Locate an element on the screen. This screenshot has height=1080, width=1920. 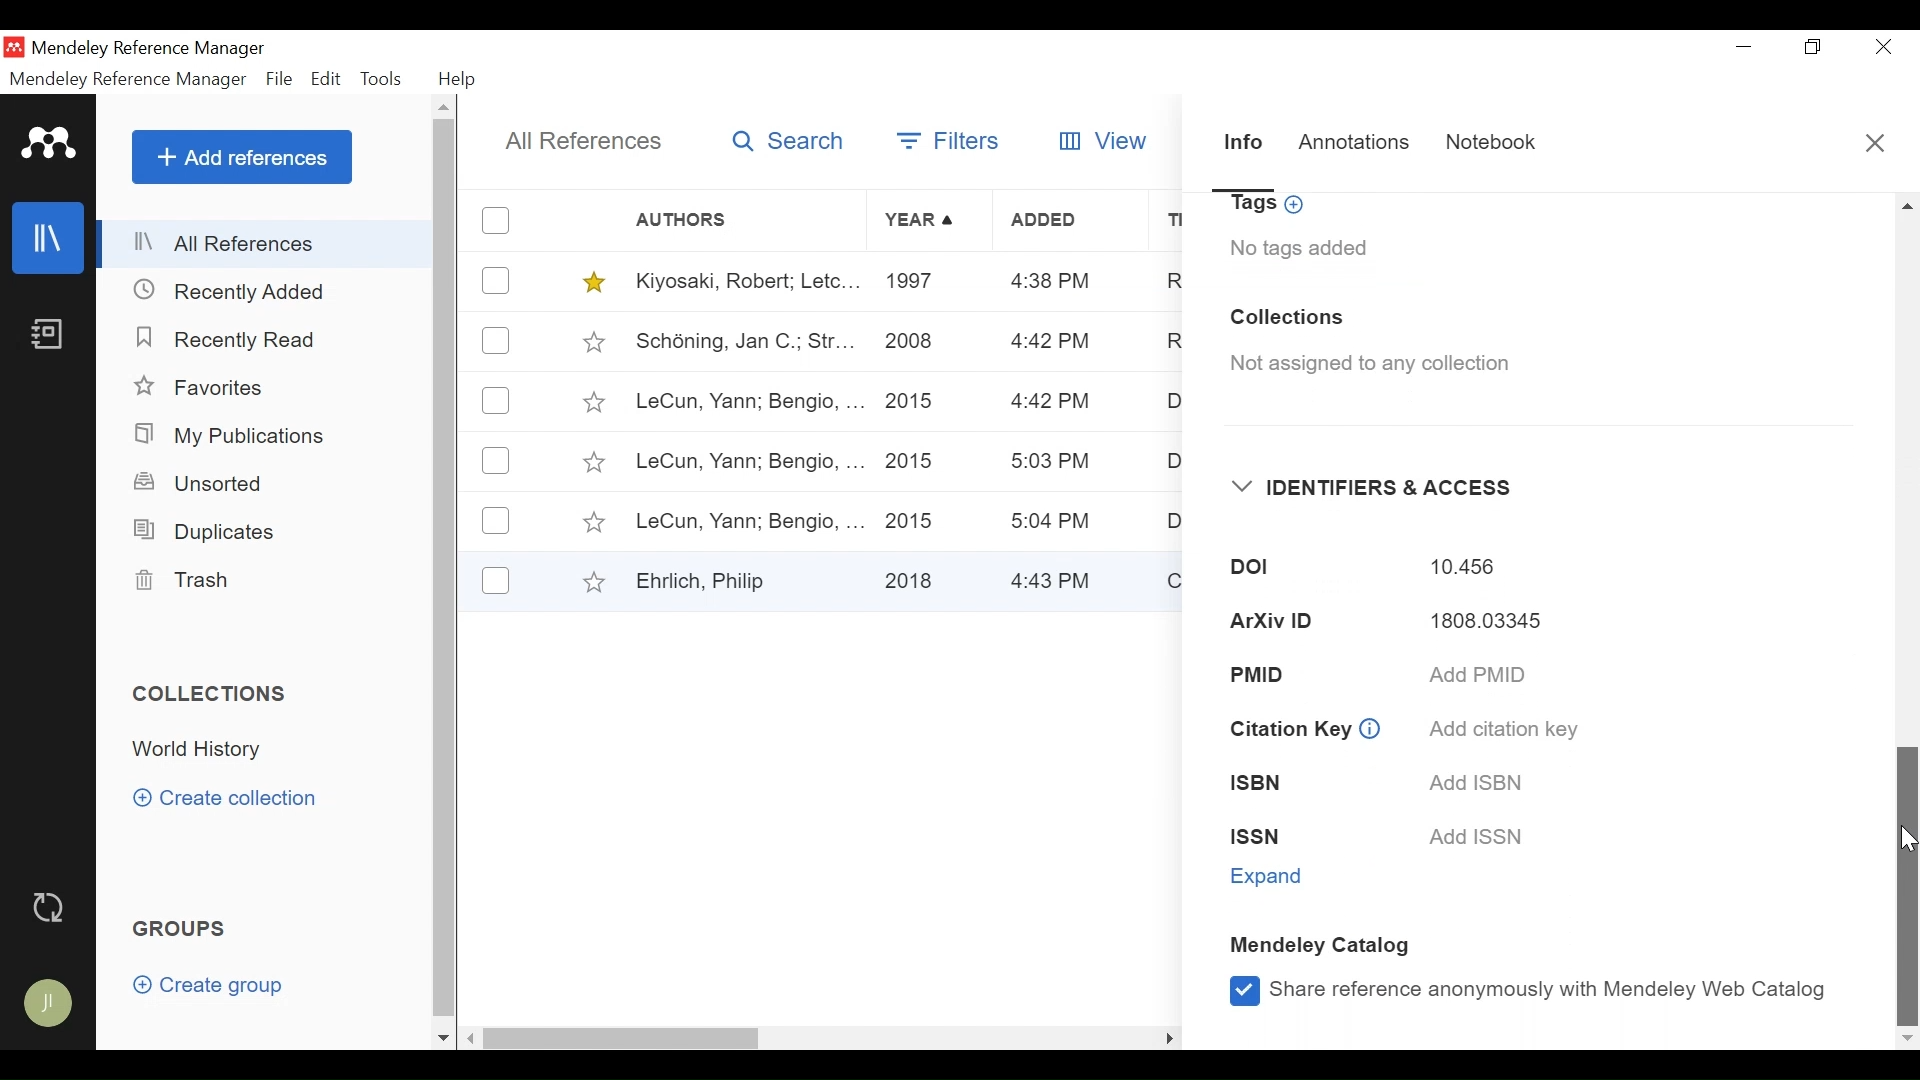
Avatar is located at coordinates (45, 1002).